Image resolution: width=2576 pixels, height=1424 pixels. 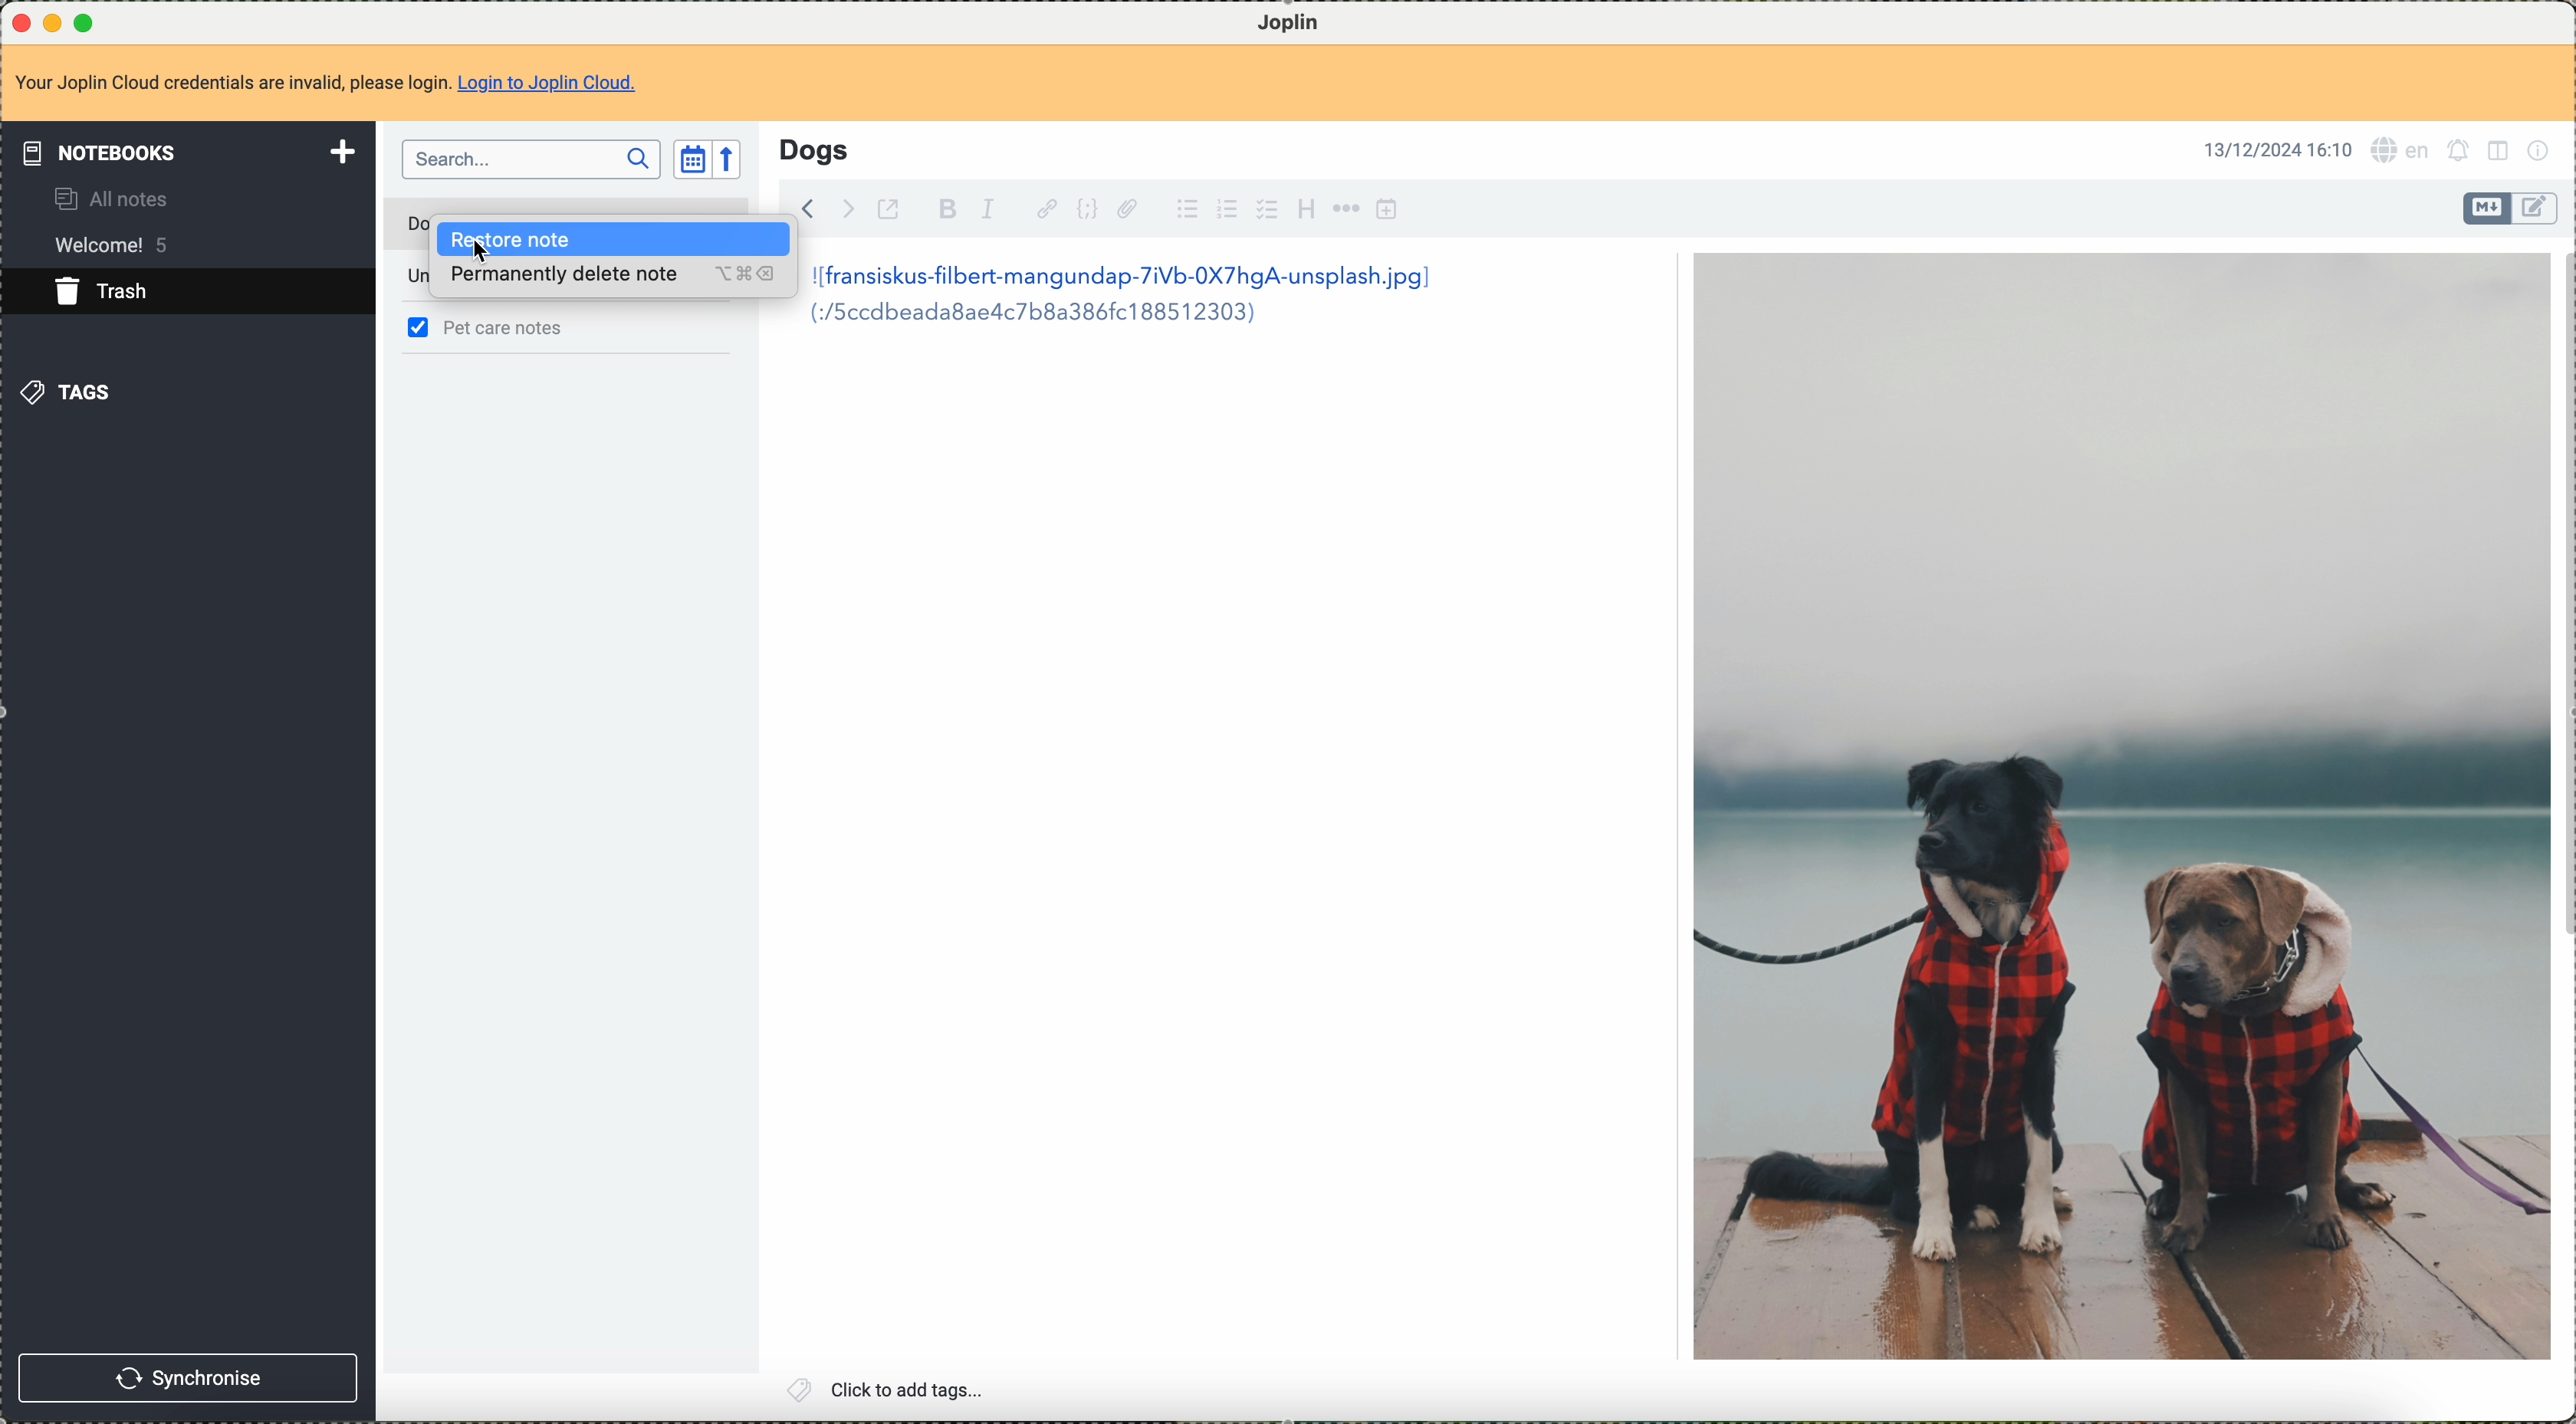 What do you see at coordinates (74, 396) in the screenshot?
I see `tags` at bounding box center [74, 396].